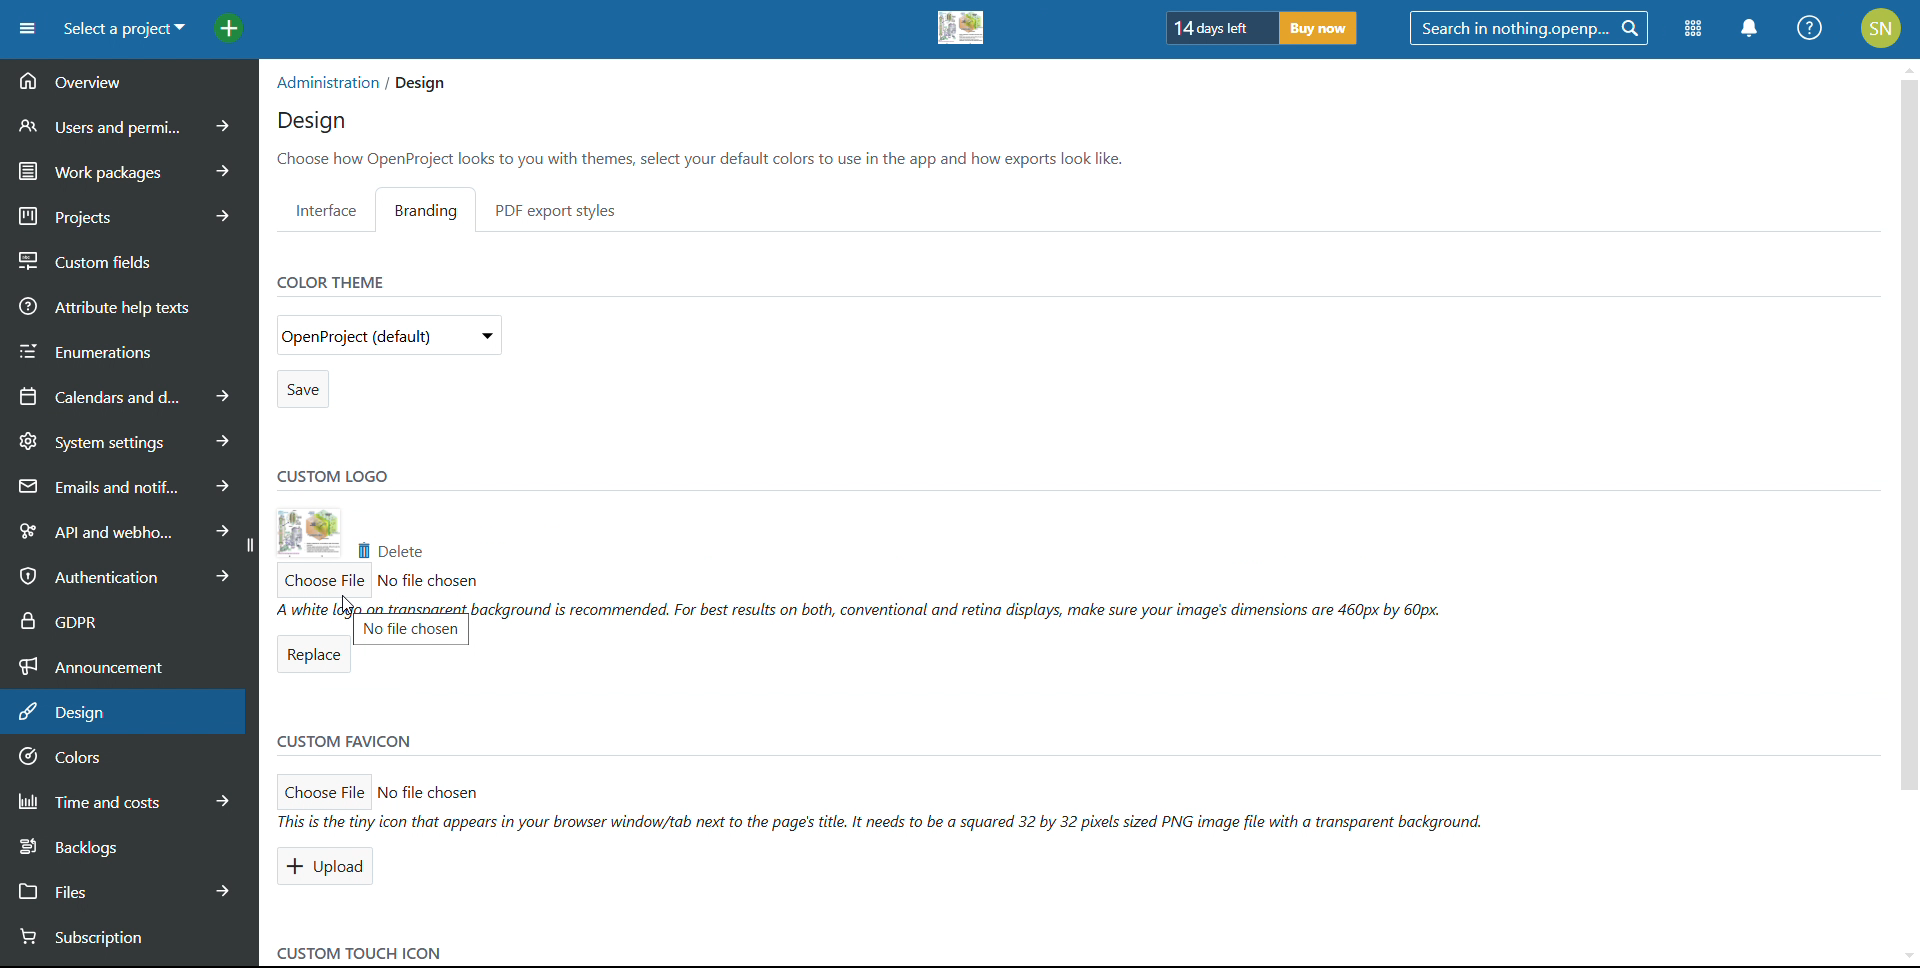 This screenshot has width=1920, height=968. I want to click on A white logo on transparent background (s recommended. For best results on both, conventional and retina displays, make sure your images dimensions are 460px by 60px., so click(862, 608).